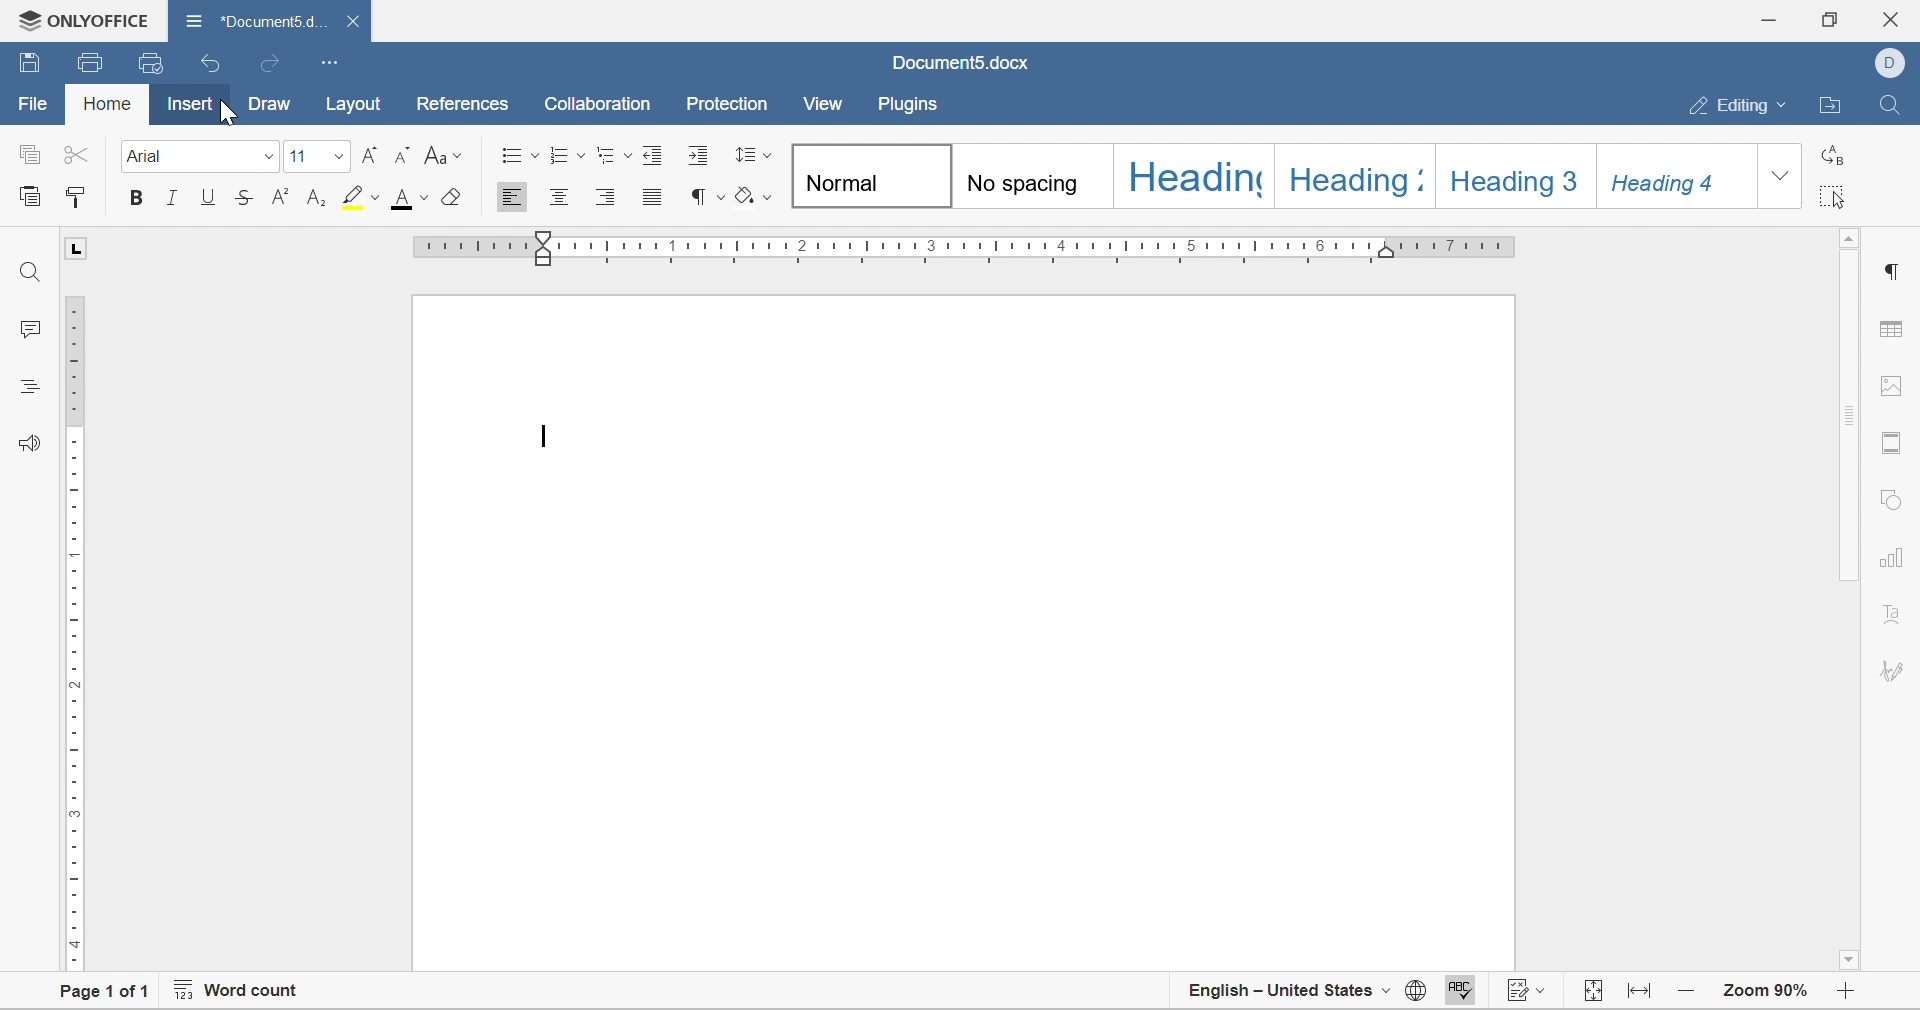  Describe the element at coordinates (751, 154) in the screenshot. I see `paragraph line spacing` at that location.